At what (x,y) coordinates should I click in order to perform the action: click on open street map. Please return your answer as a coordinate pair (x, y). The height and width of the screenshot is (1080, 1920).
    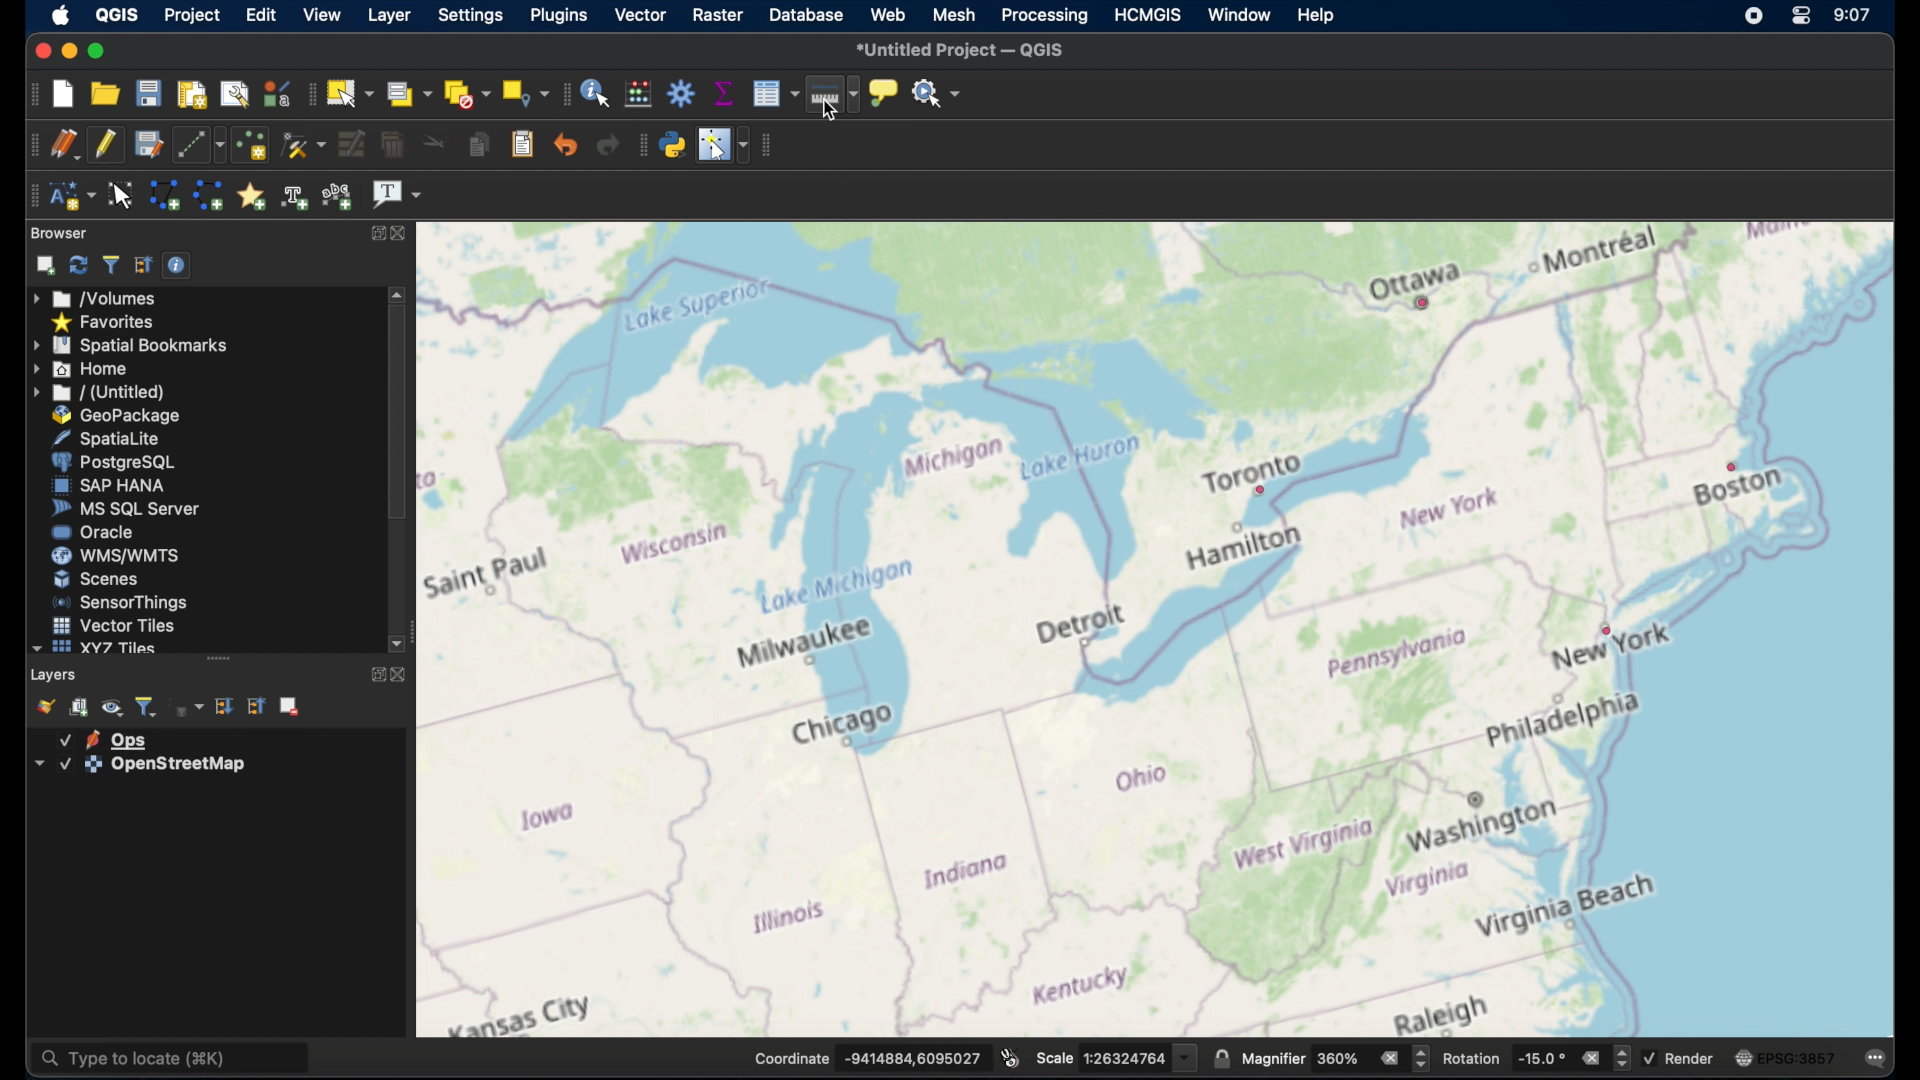
    Looking at the image, I should click on (1673, 306).